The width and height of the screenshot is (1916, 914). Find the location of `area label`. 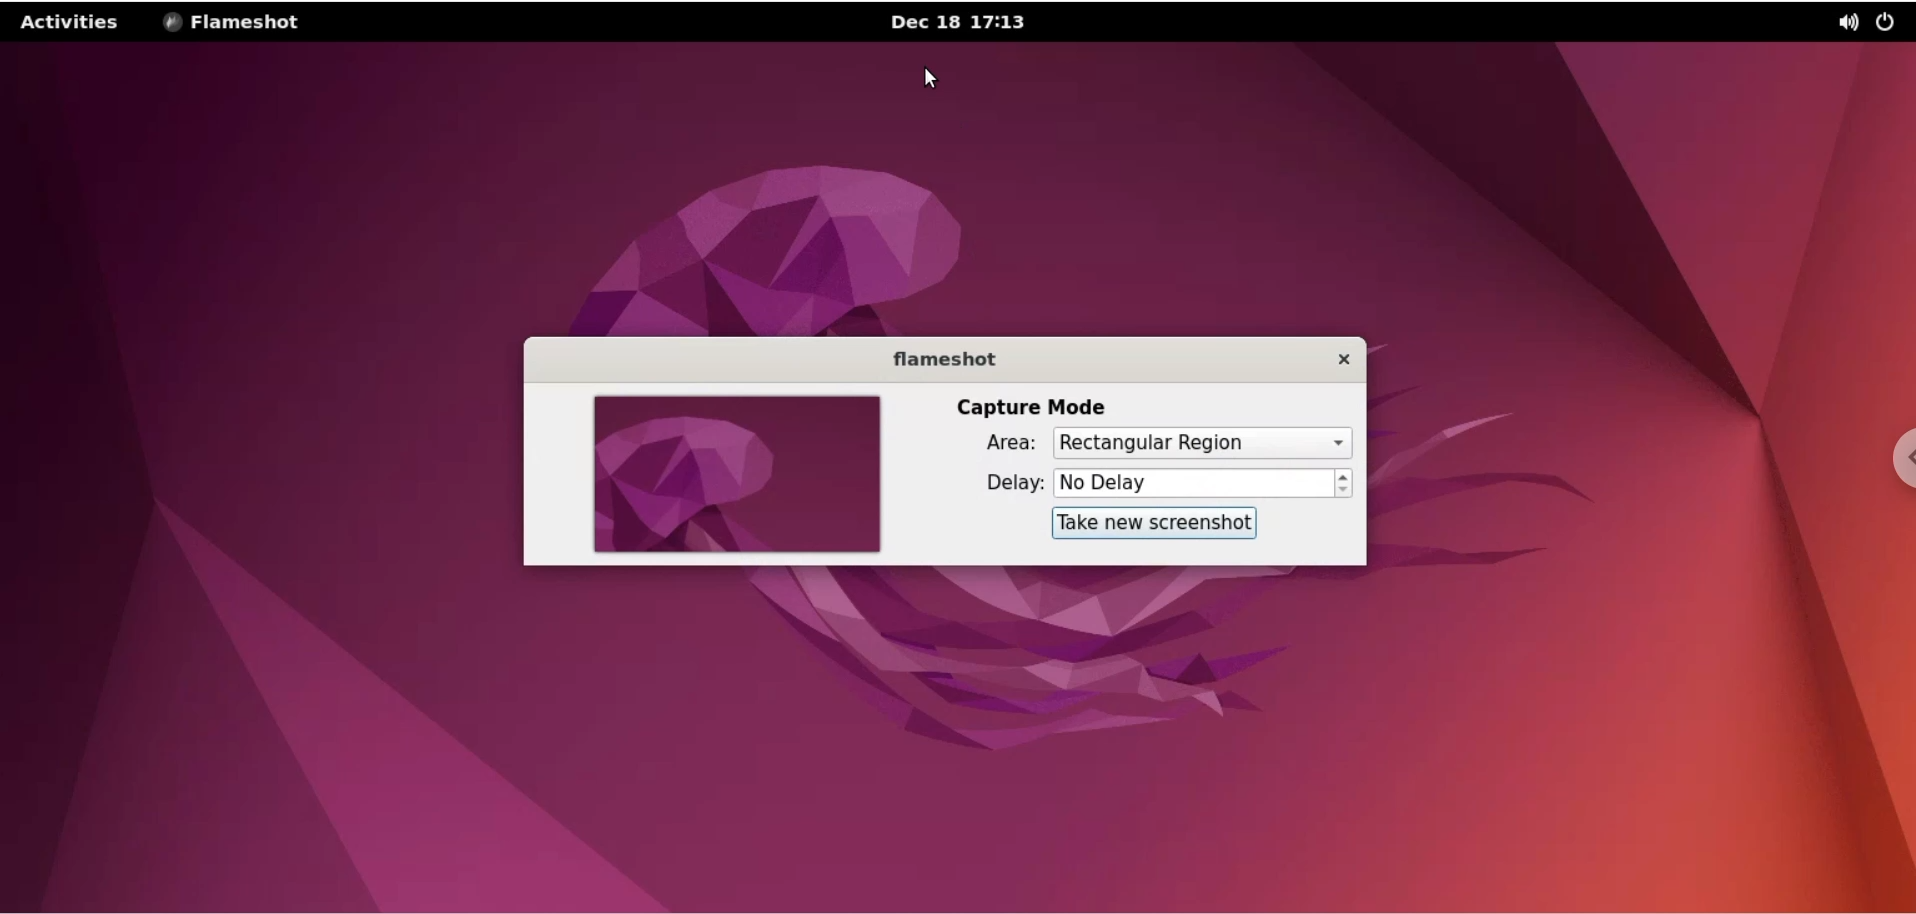

area label is located at coordinates (1001, 444).